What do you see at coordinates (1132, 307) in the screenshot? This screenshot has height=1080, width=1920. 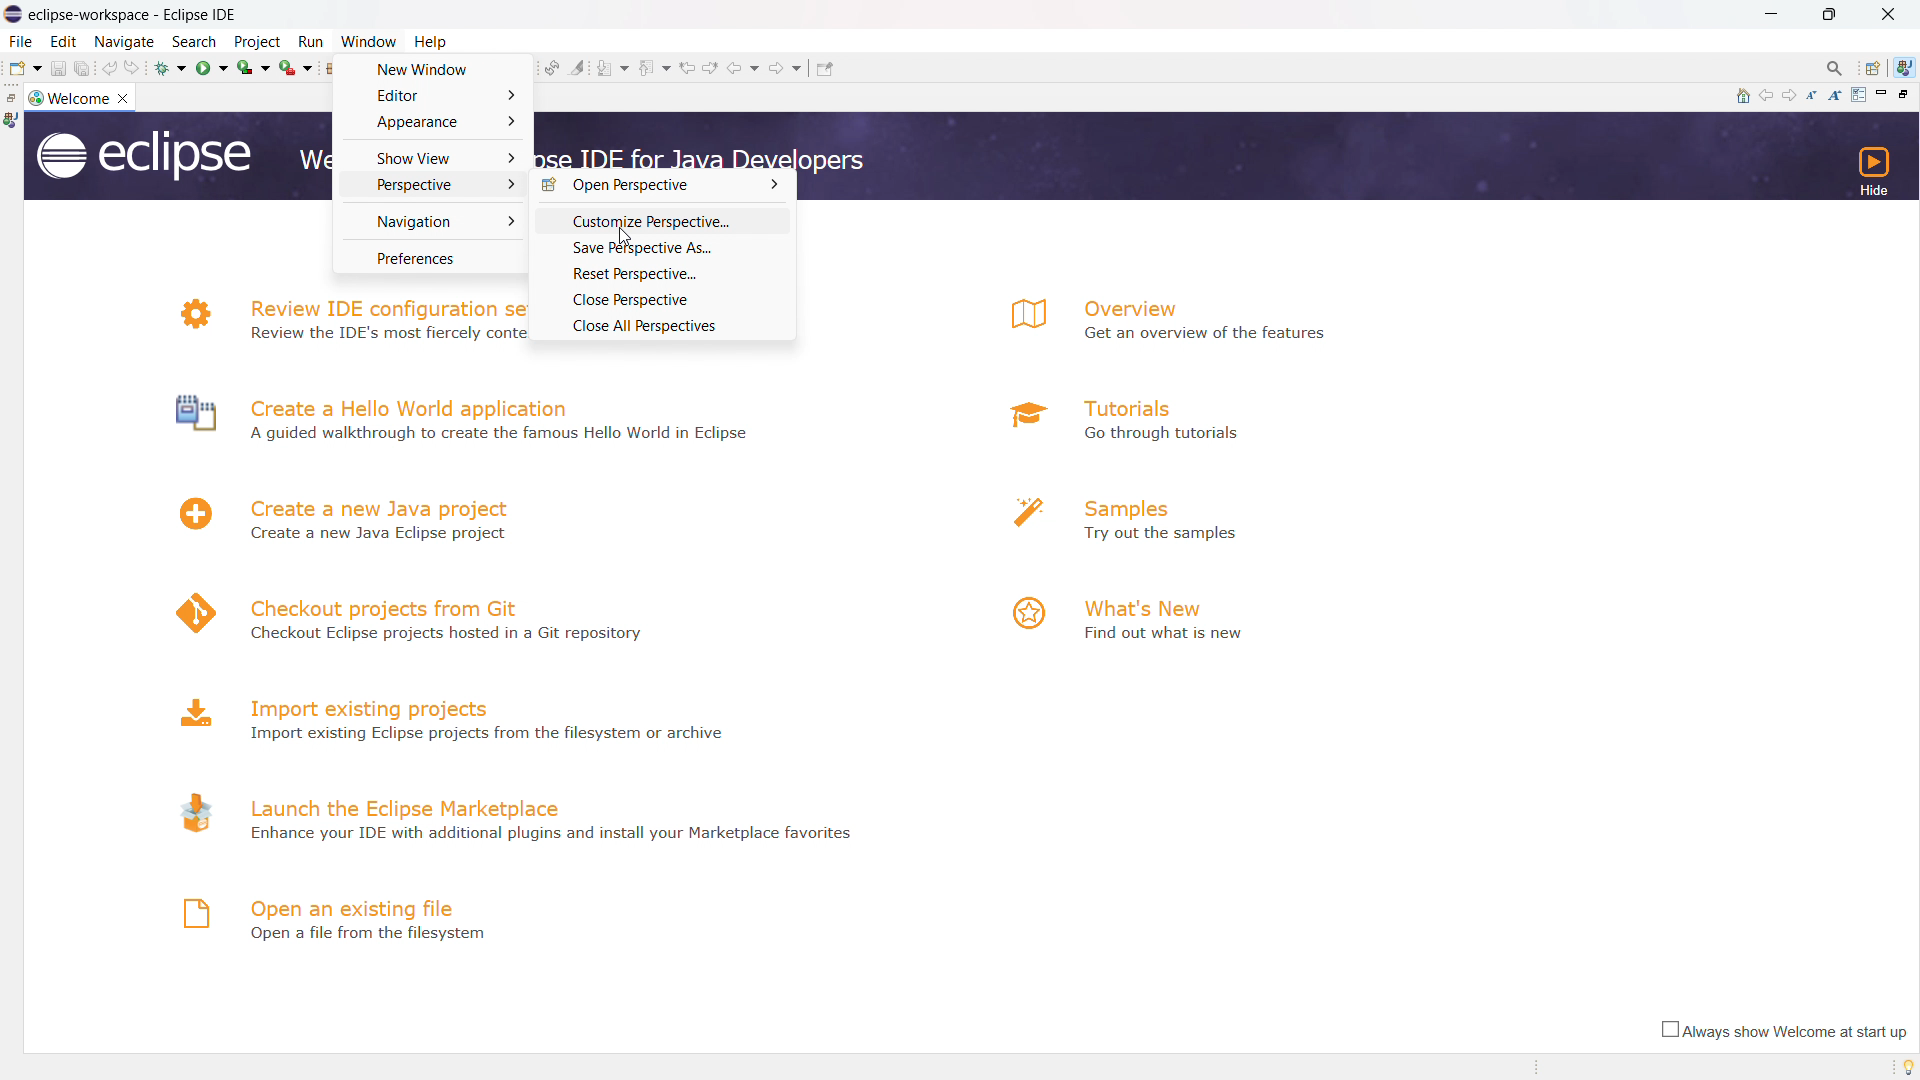 I see `overview` at bounding box center [1132, 307].